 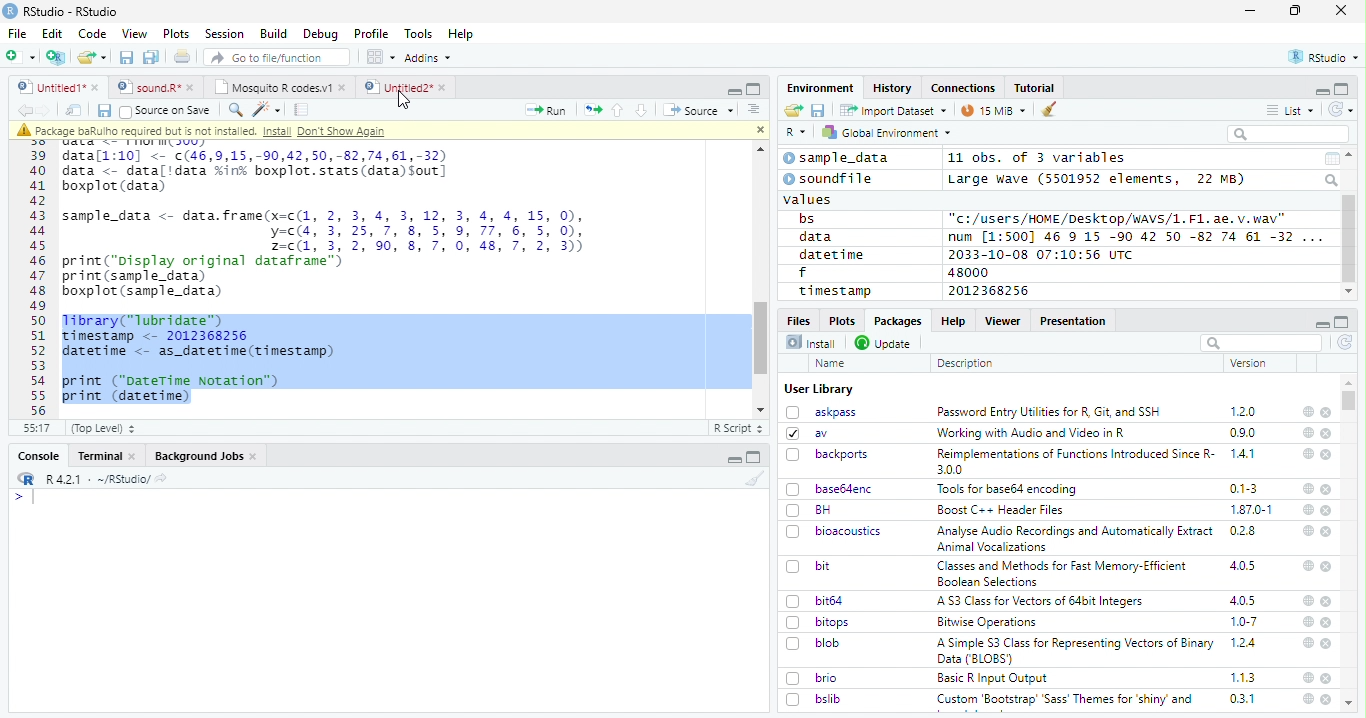 What do you see at coordinates (1242, 566) in the screenshot?
I see `4.0.5` at bounding box center [1242, 566].